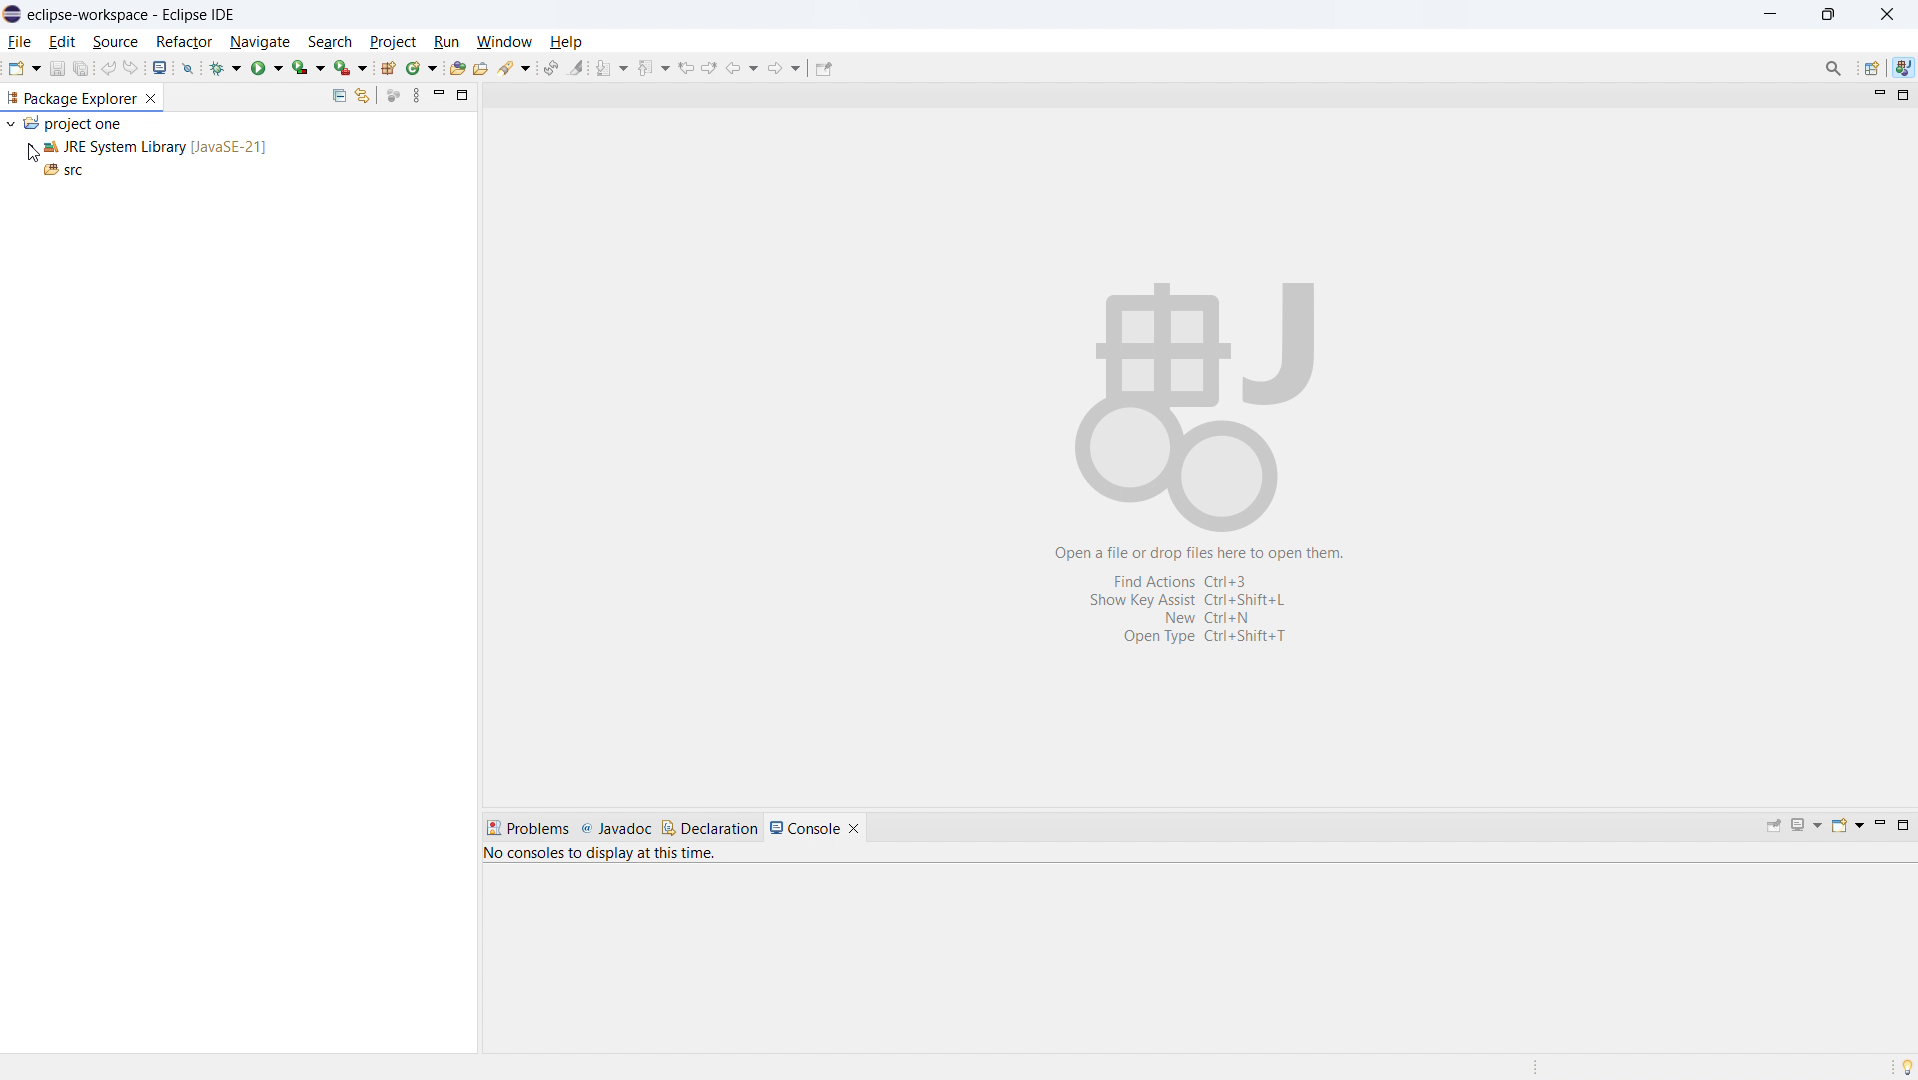 The width and height of the screenshot is (1918, 1080). Describe the element at coordinates (1846, 826) in the screenshot. I see `open console` at that location.